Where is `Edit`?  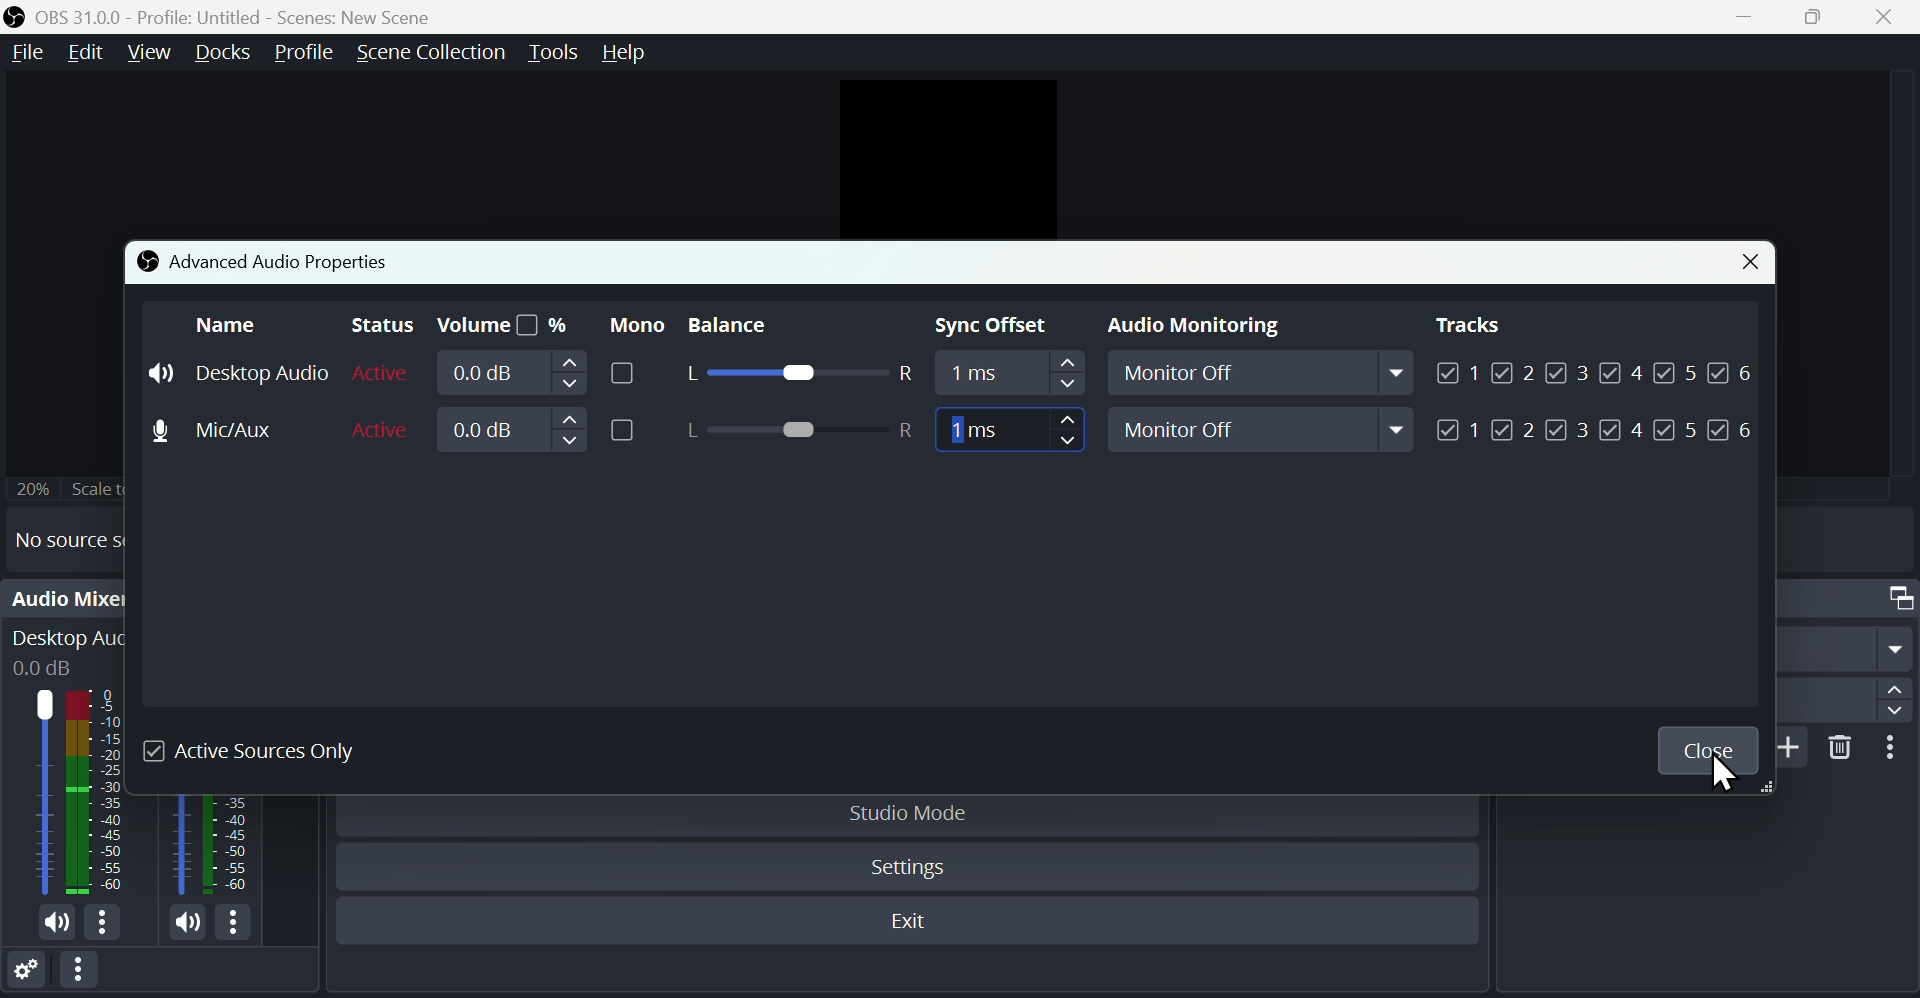
Edit is located at coordinates (84, 52).